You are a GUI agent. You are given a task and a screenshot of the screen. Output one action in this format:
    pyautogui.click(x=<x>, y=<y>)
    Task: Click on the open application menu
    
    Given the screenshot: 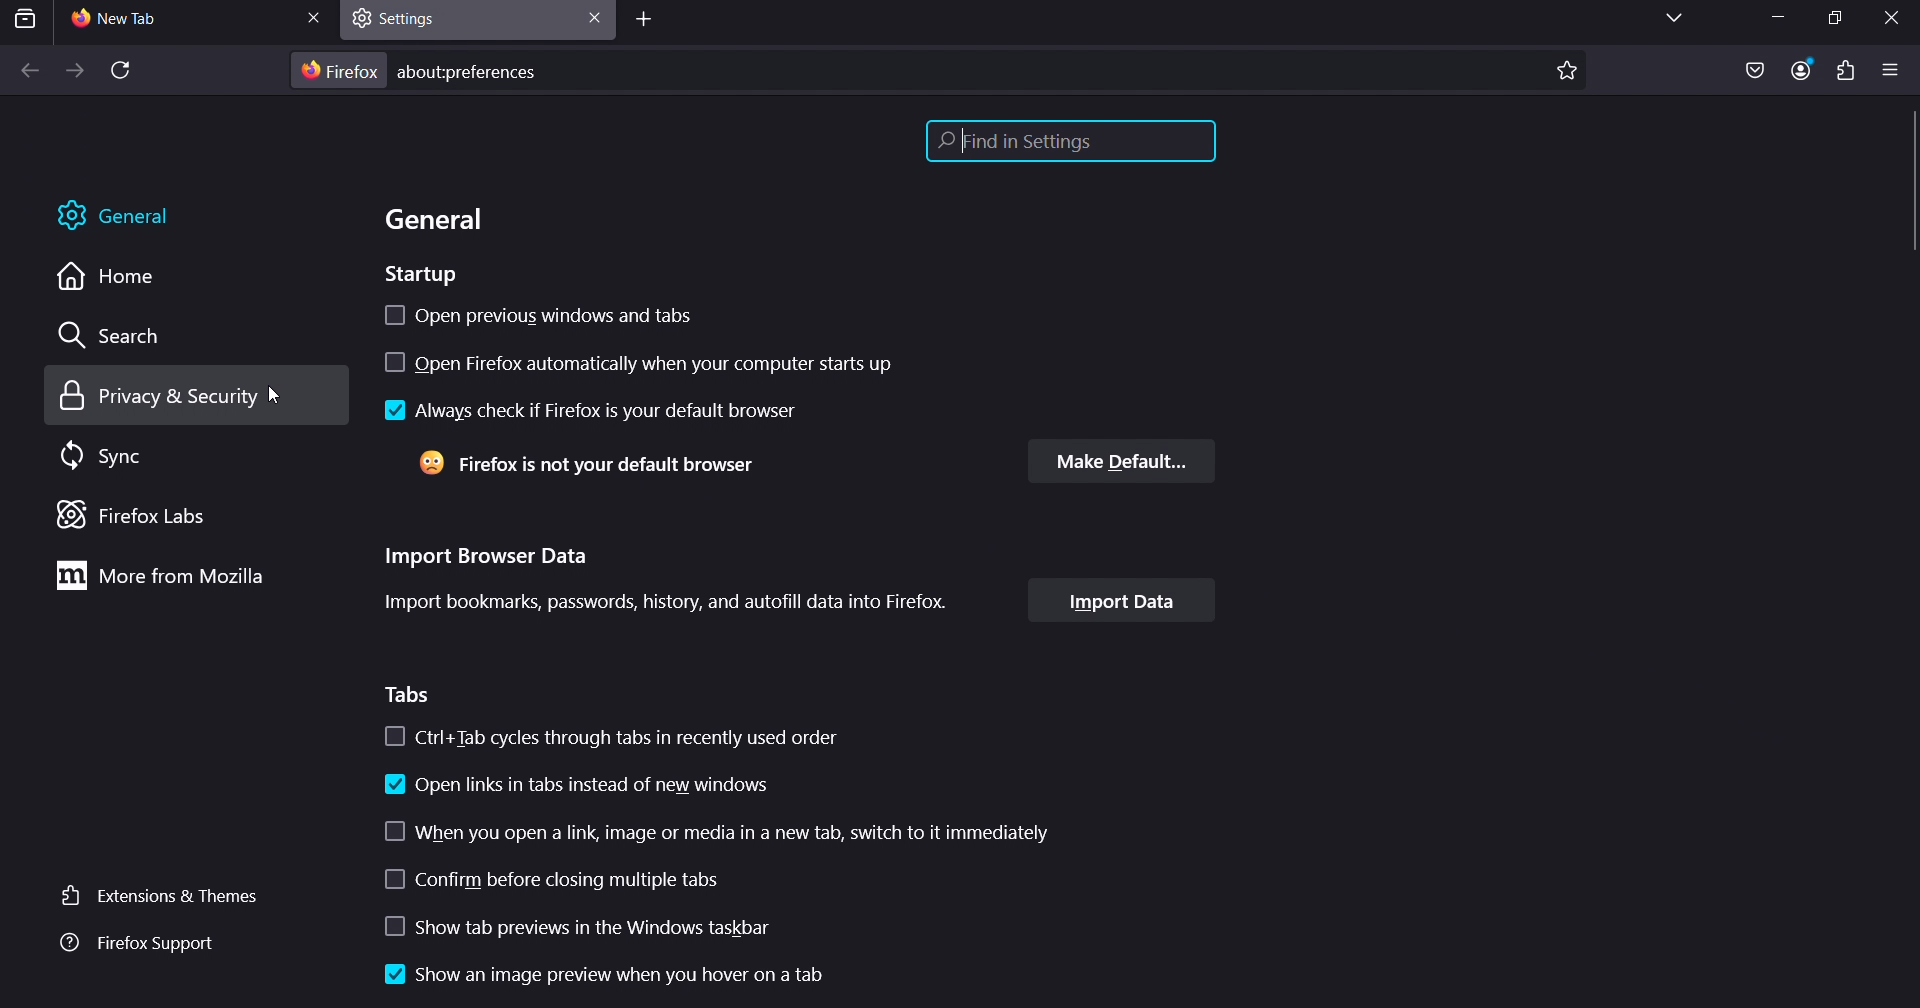 What is the action you would take?
    pyautogui.click(x=1891, y=70)
    